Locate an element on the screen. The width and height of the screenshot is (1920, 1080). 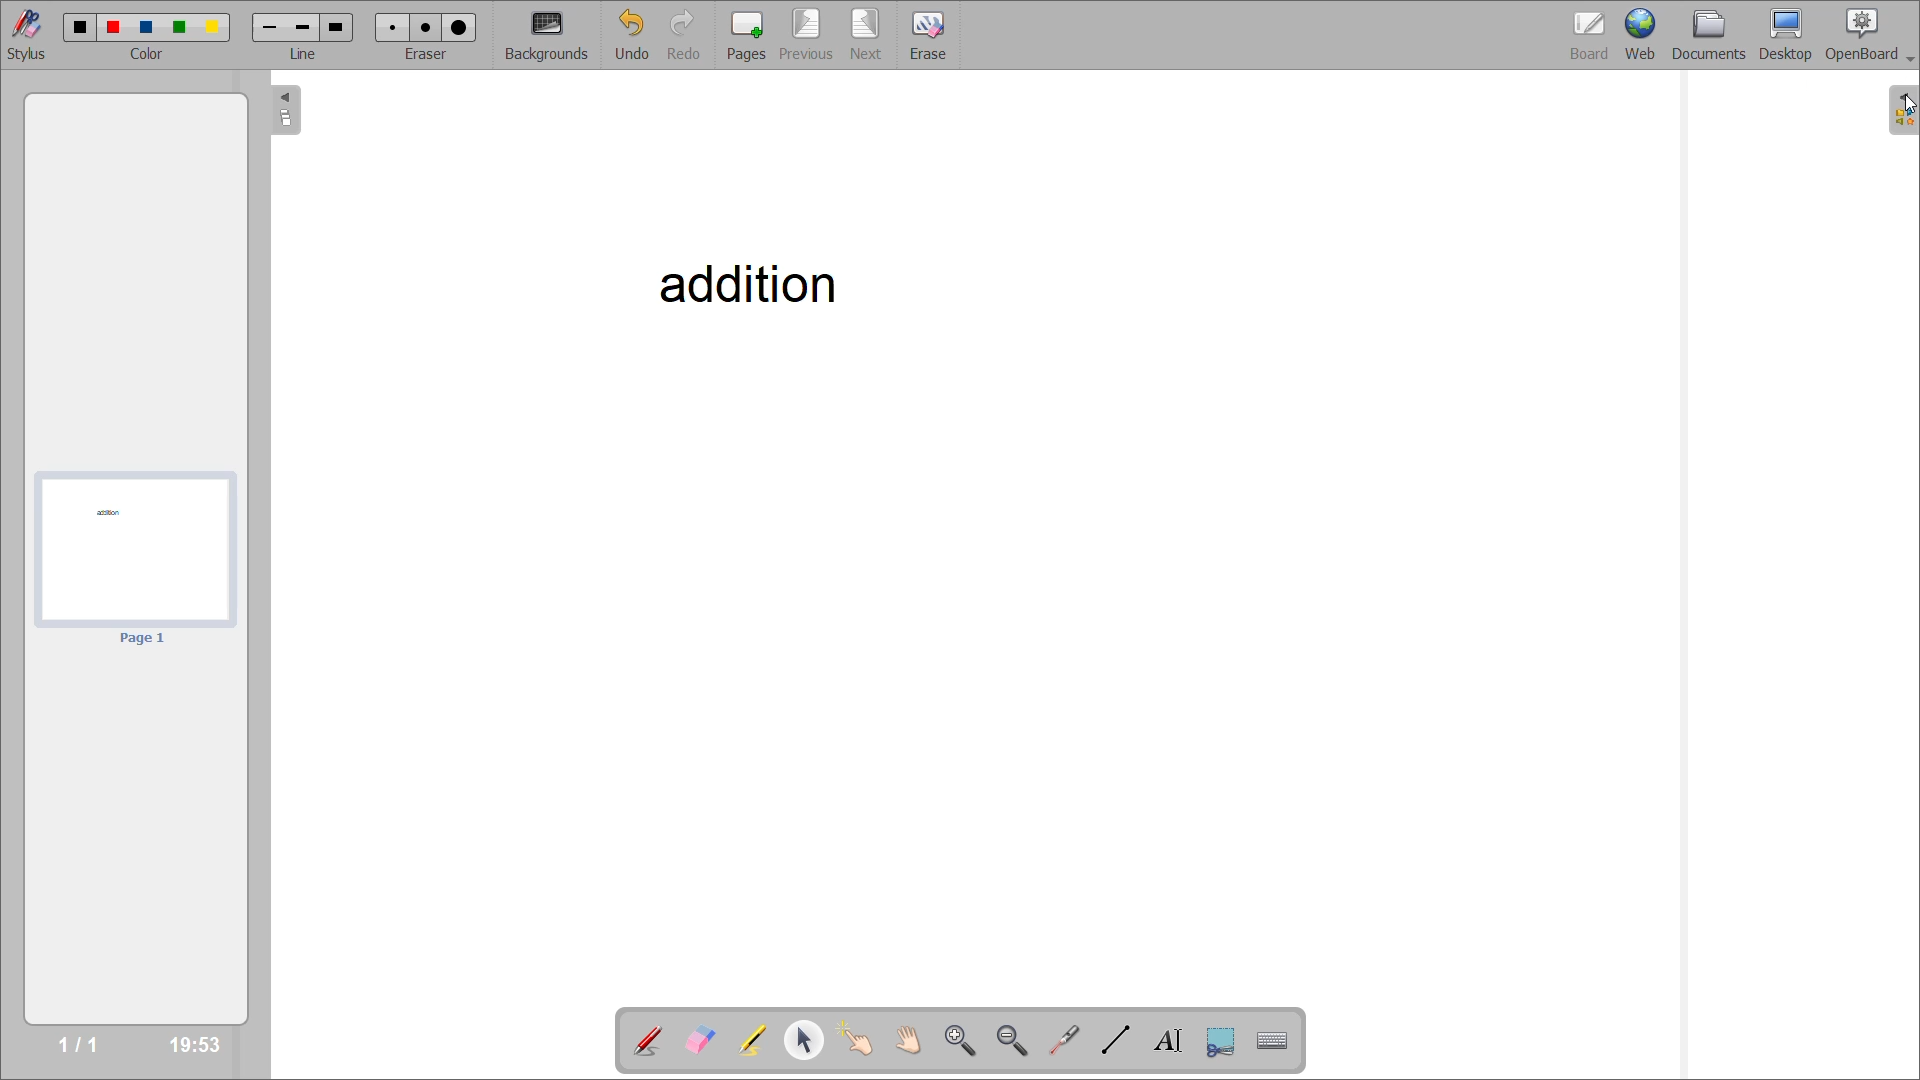
capture part of the screen is located at coordinates (1222, 1042).